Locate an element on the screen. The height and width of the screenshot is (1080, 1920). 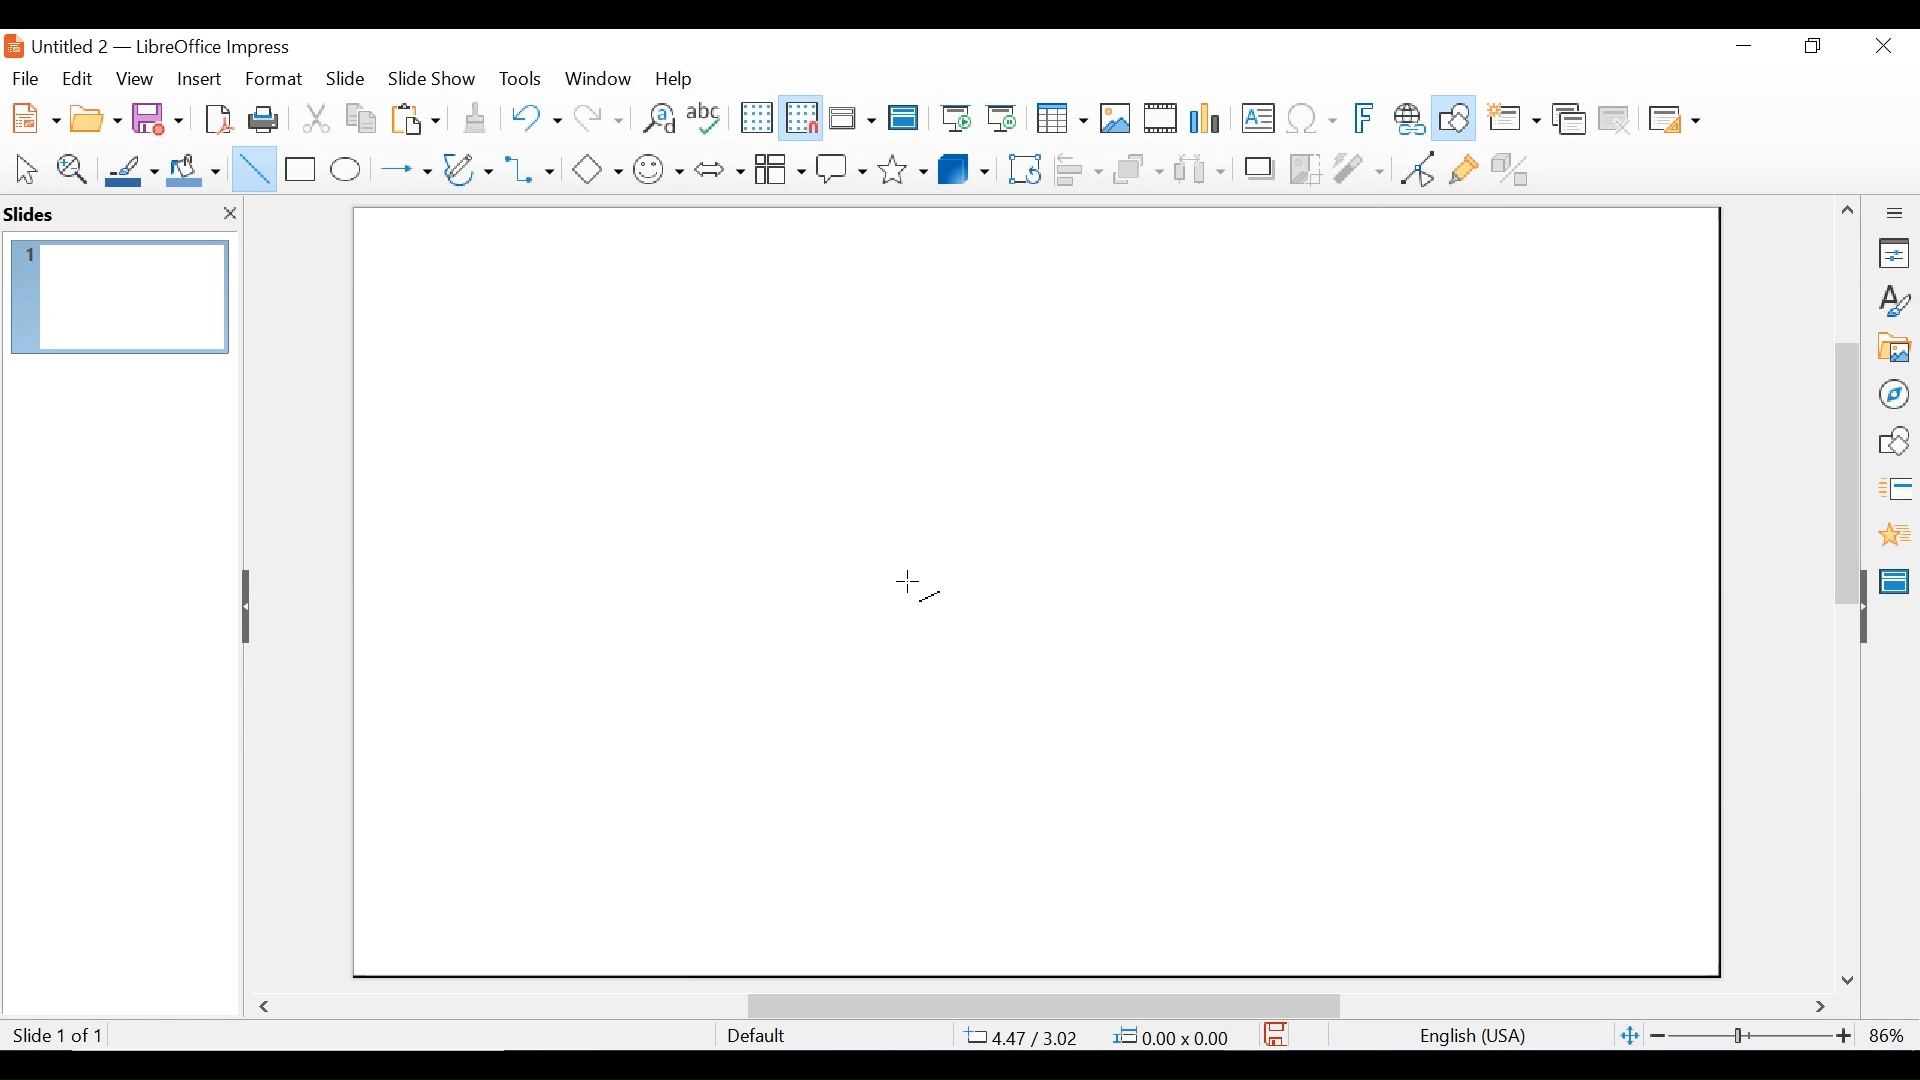
Spelling is located at coordinates (707, 117).